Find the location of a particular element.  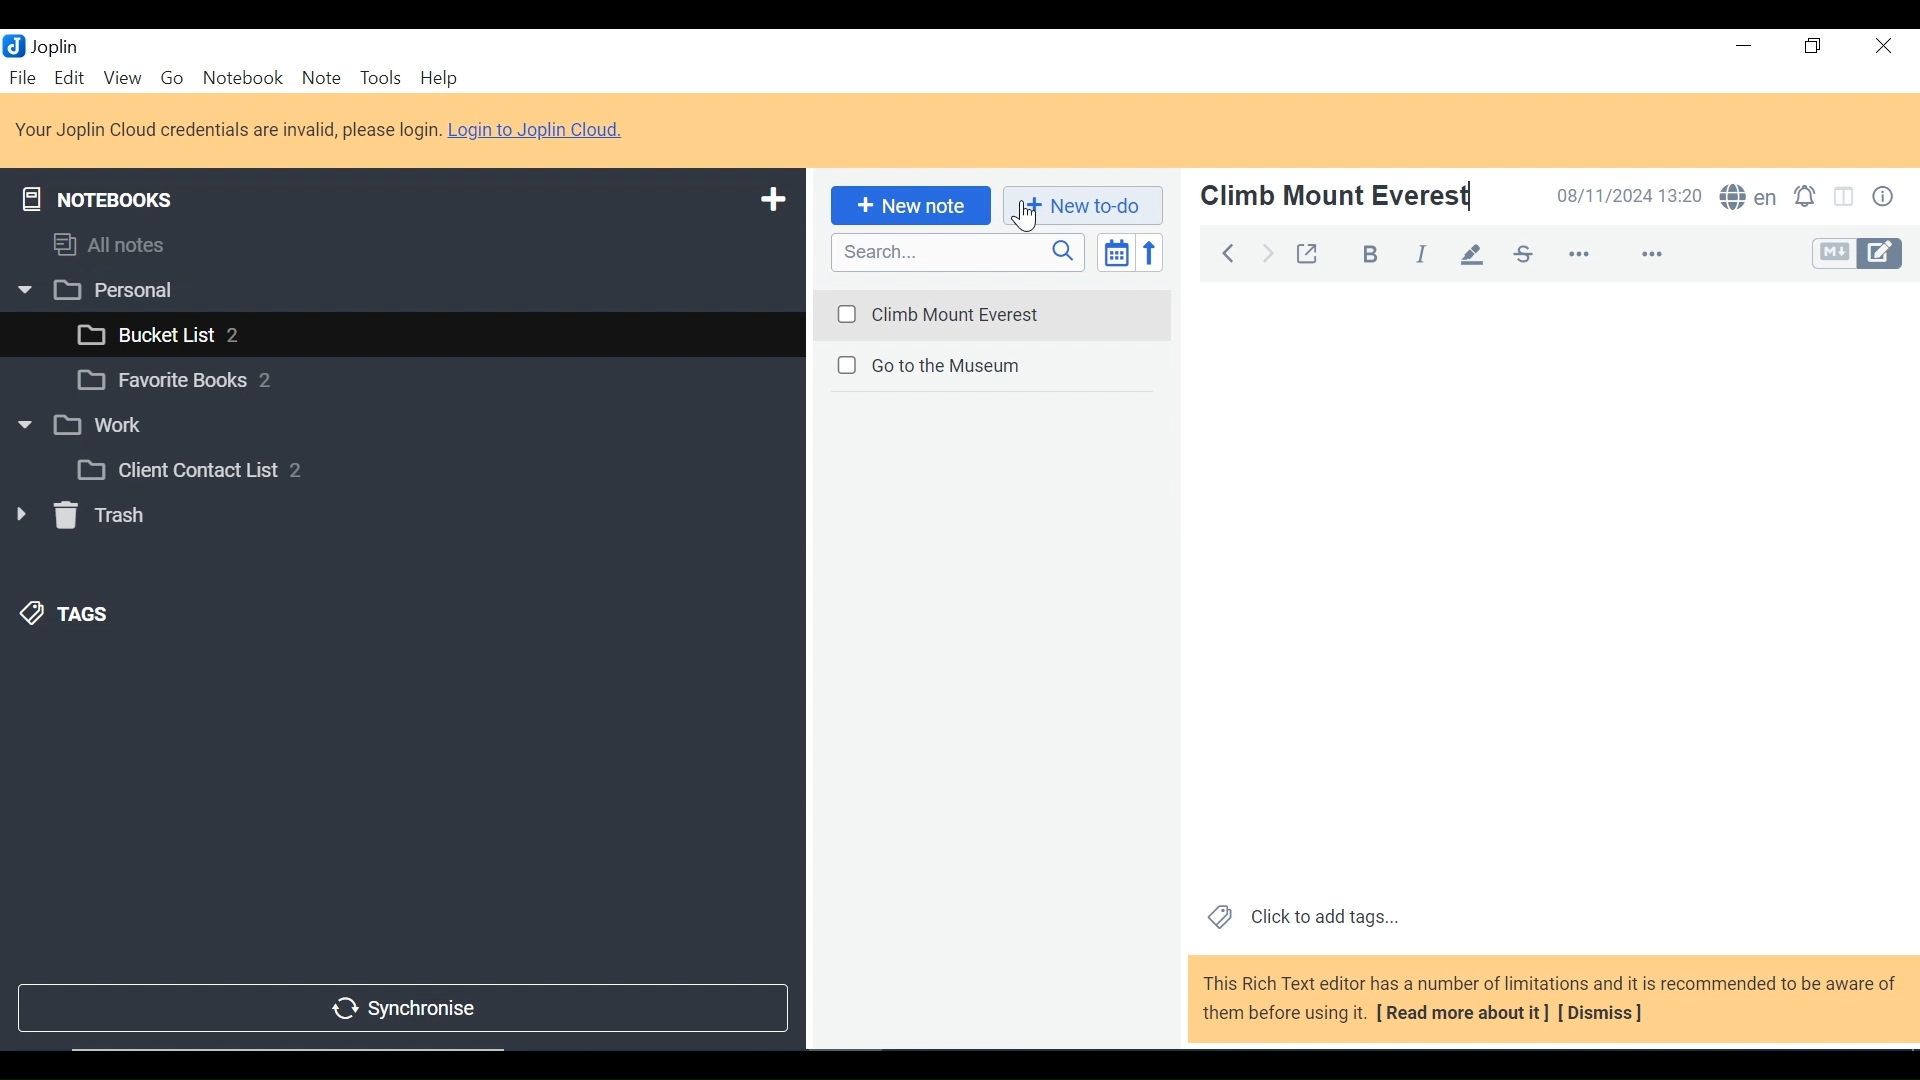

Trash is located at coordinates (80, 519).